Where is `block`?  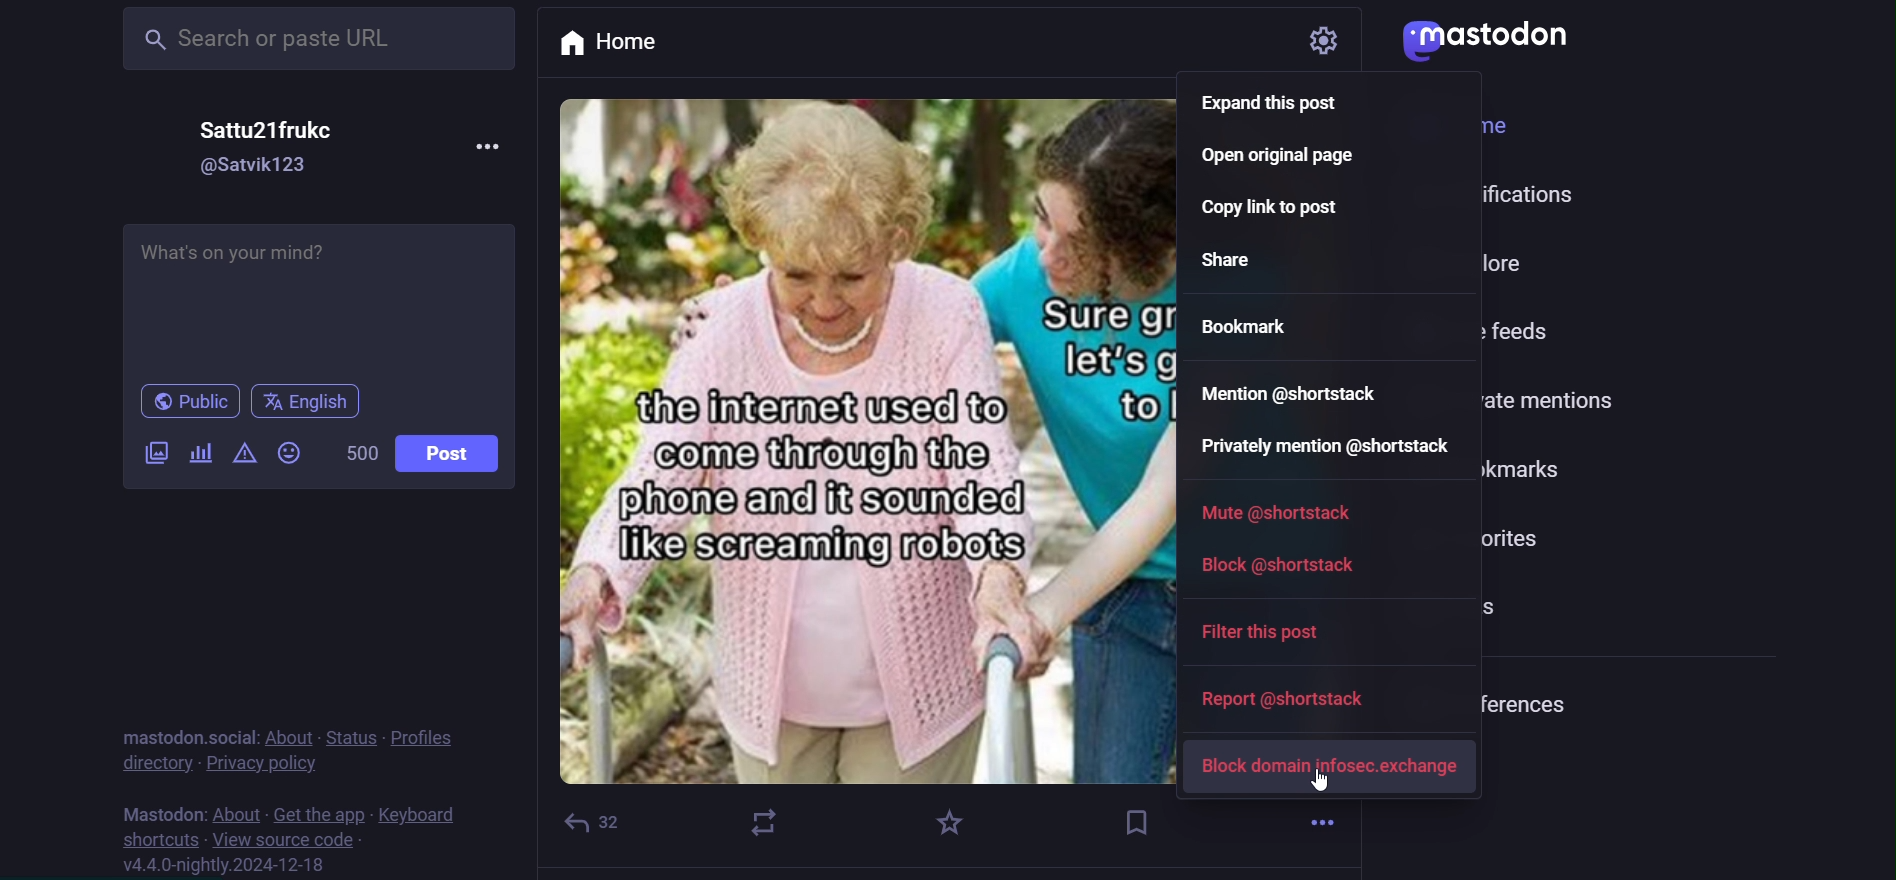
block is located at coordinates (1280, 563).